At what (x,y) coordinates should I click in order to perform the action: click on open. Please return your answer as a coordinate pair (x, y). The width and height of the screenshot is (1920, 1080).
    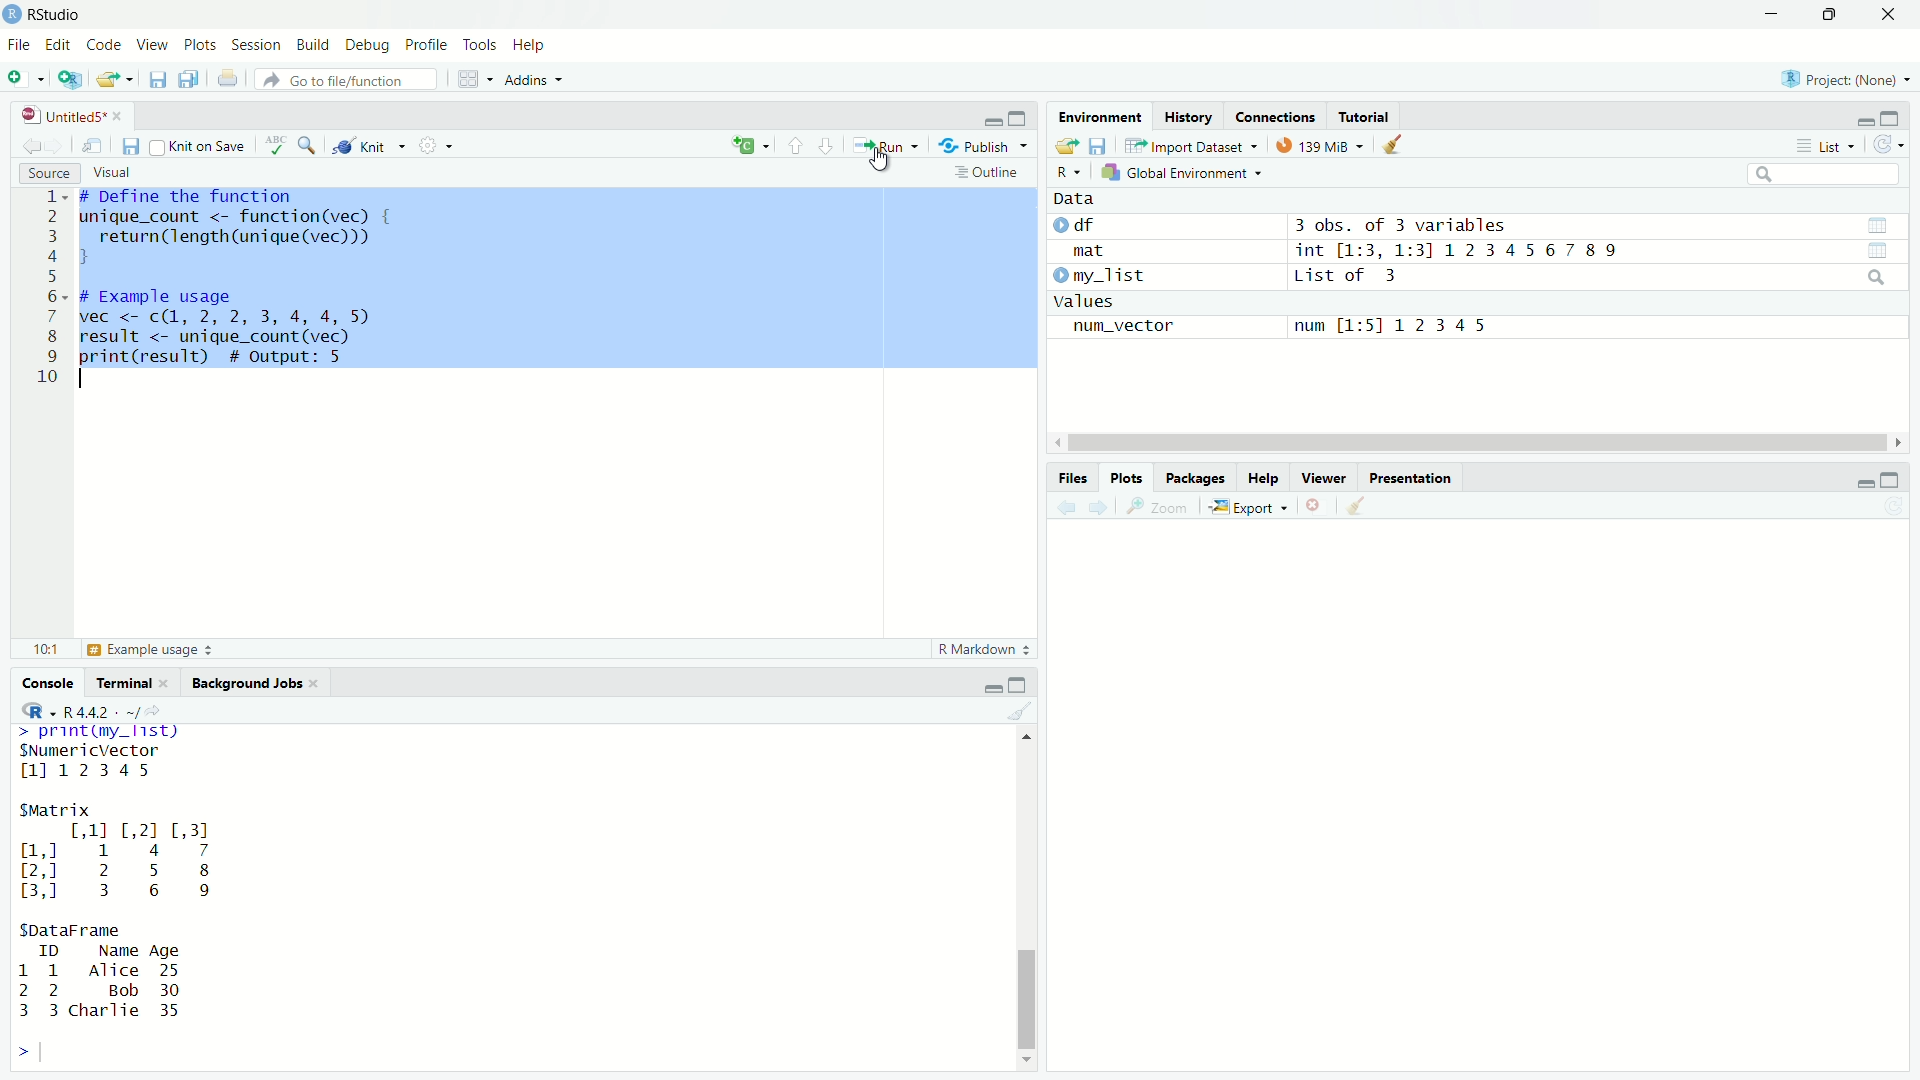
    Looking at the image, I should click on (1064, 145).